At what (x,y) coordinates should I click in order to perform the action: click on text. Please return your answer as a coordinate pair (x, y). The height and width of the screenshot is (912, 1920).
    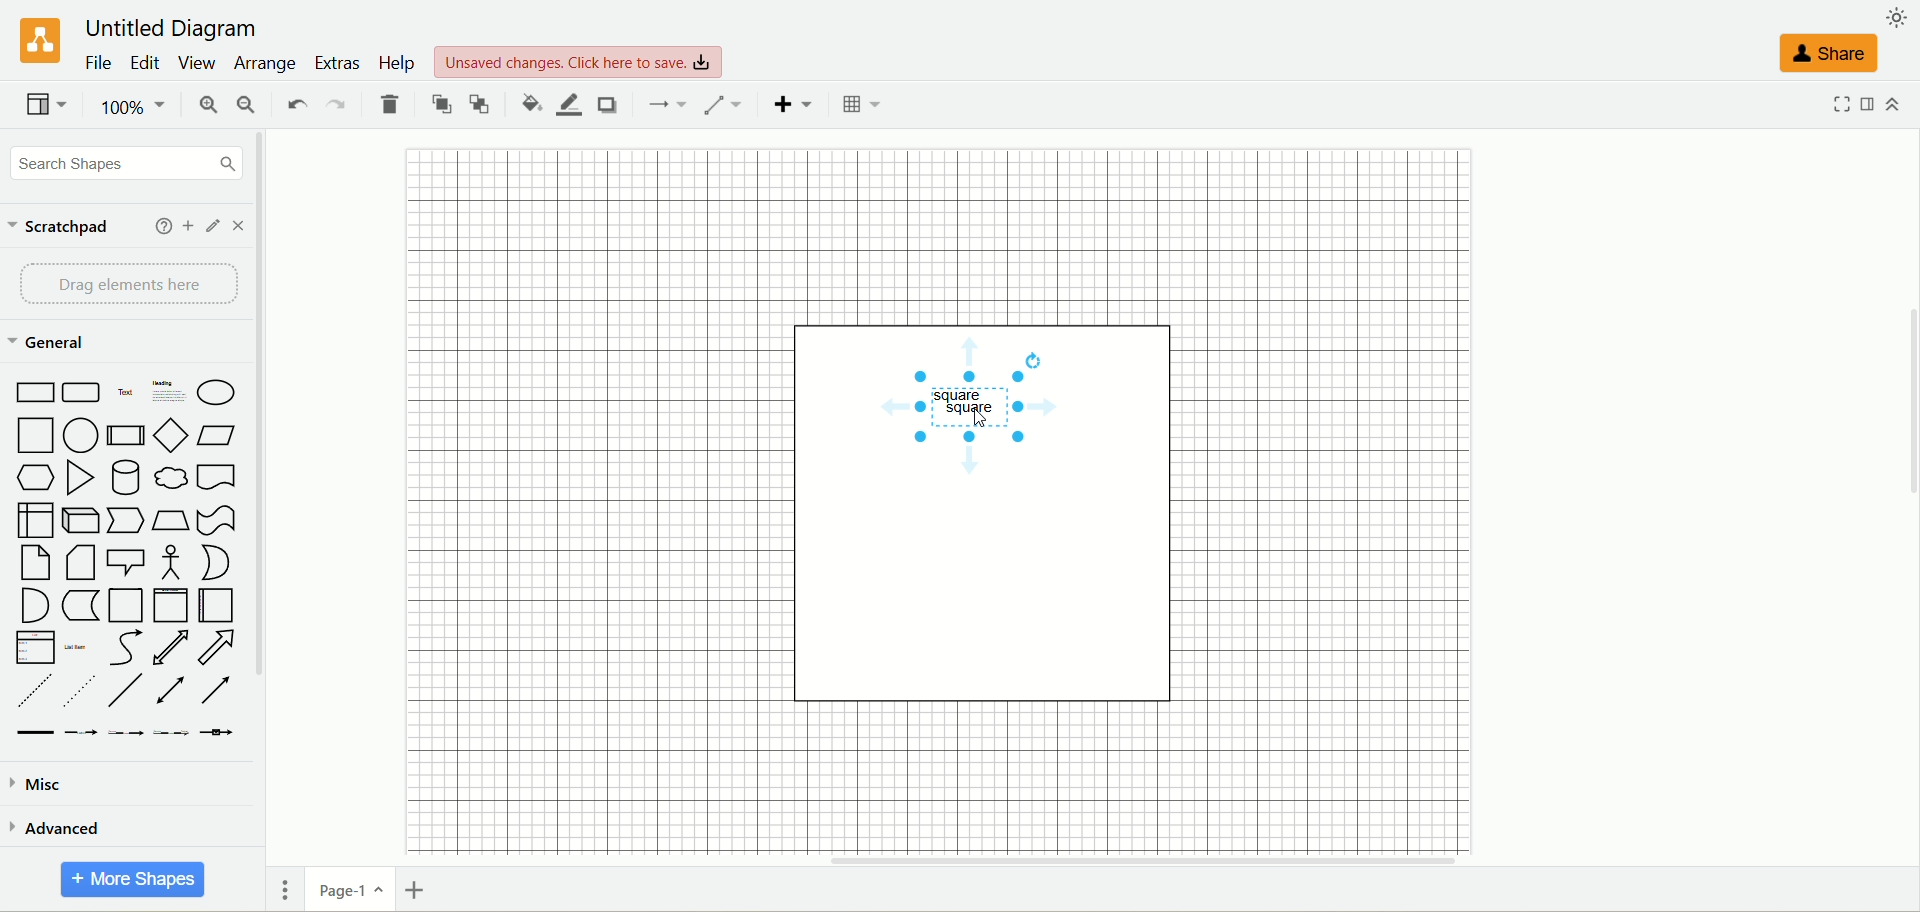
    Looking at the image, I should click on (583, 62).